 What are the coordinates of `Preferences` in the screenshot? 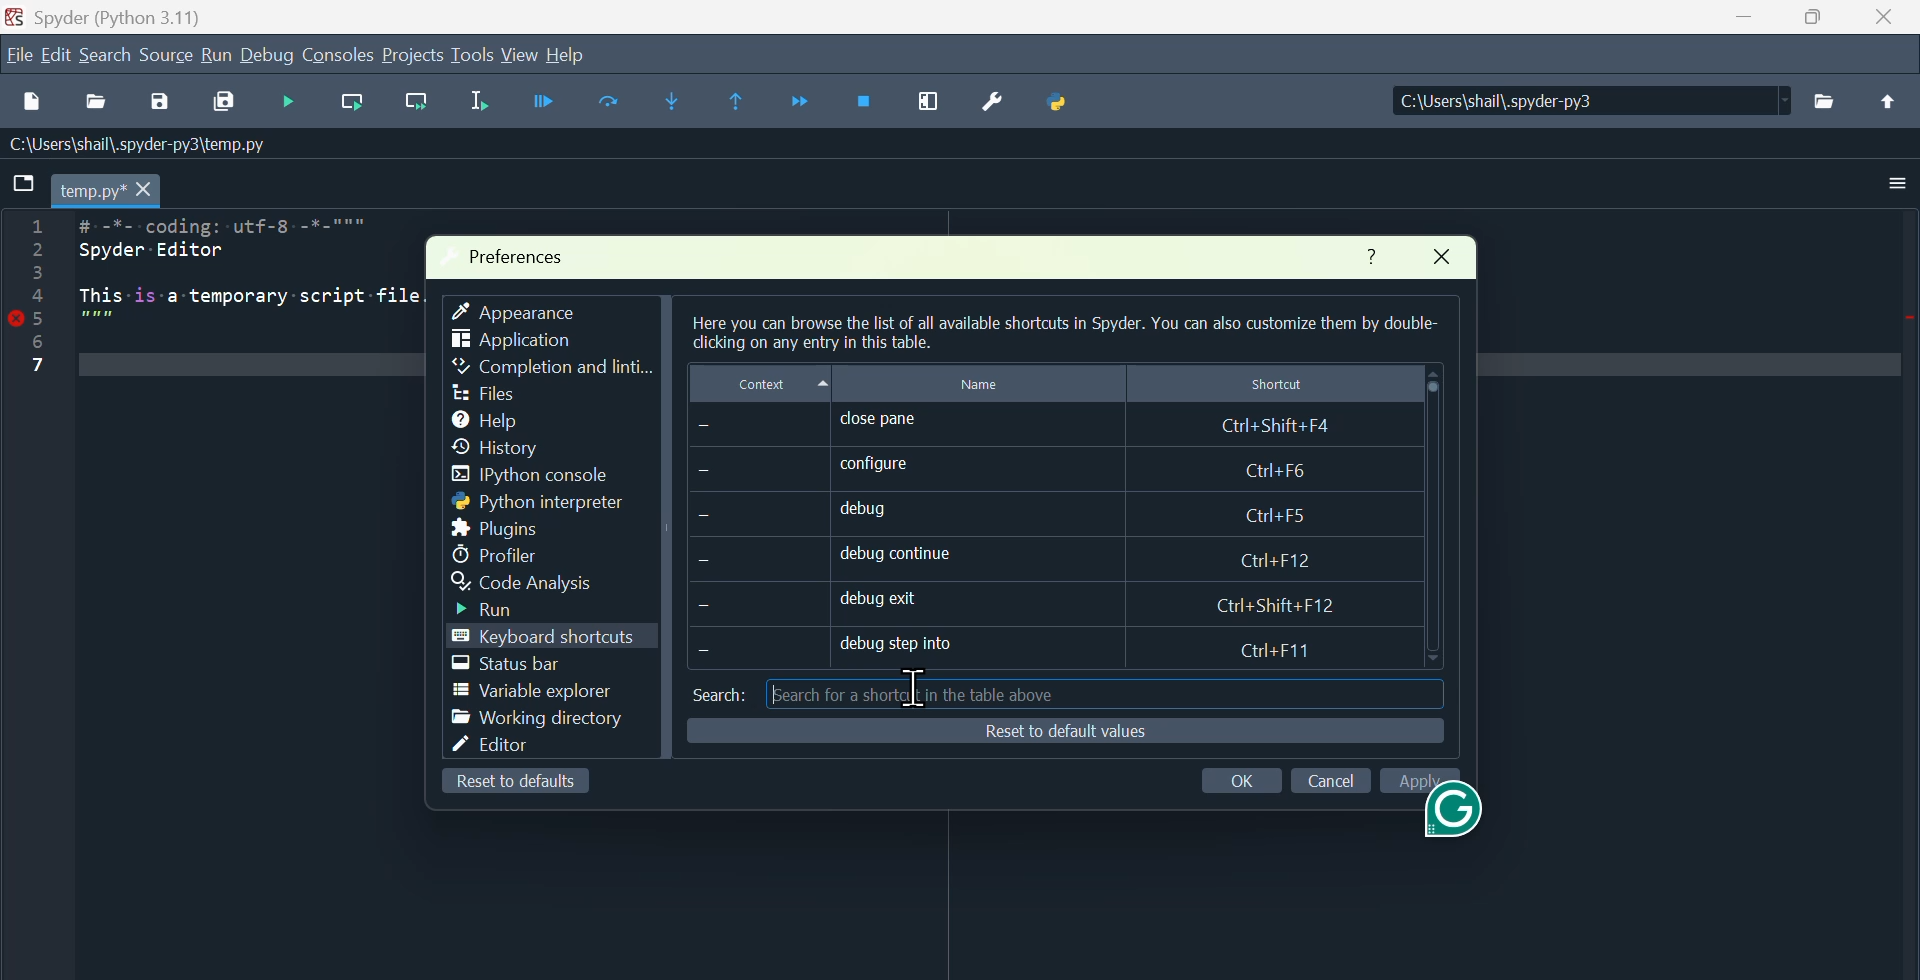 It's located at (525, 250).